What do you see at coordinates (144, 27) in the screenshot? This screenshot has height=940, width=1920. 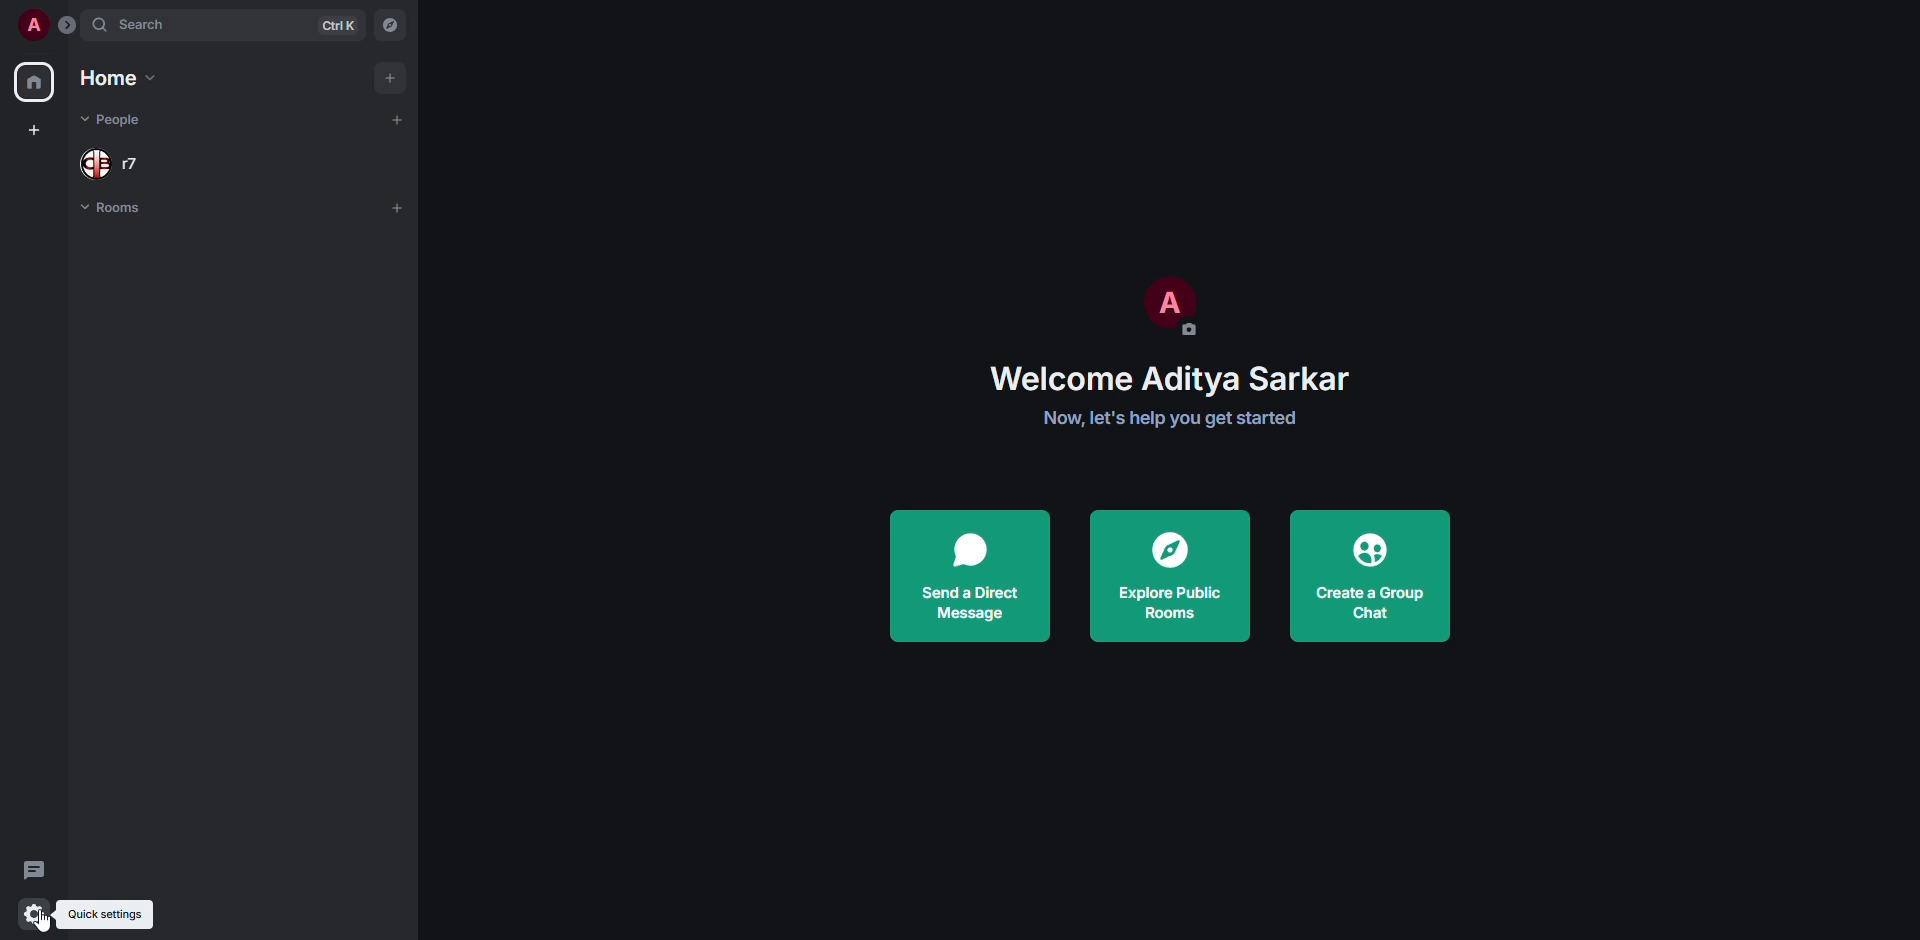 I see `search` at bounding box center [144, 27].